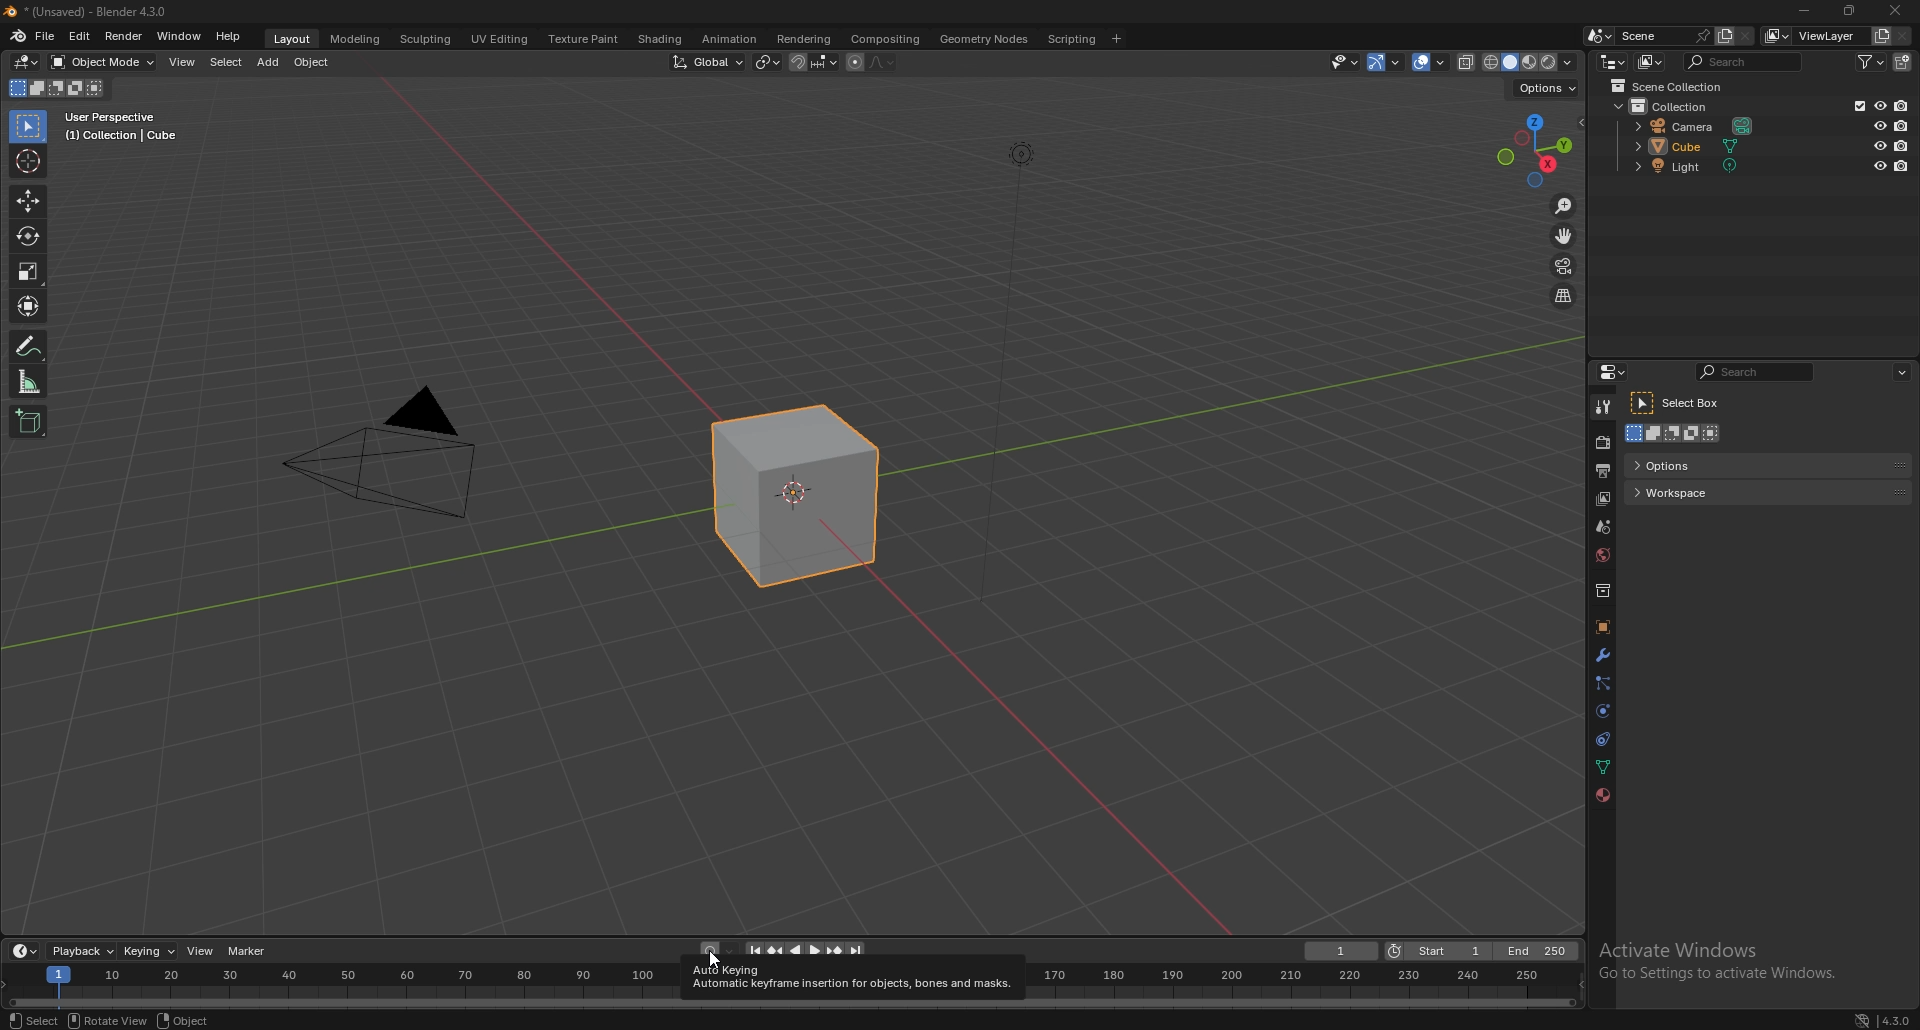 This screenshot has width=1920, height=1030. Describe the element at coordinates (805, 951) in the screenshot. I see `play animation` at that location.